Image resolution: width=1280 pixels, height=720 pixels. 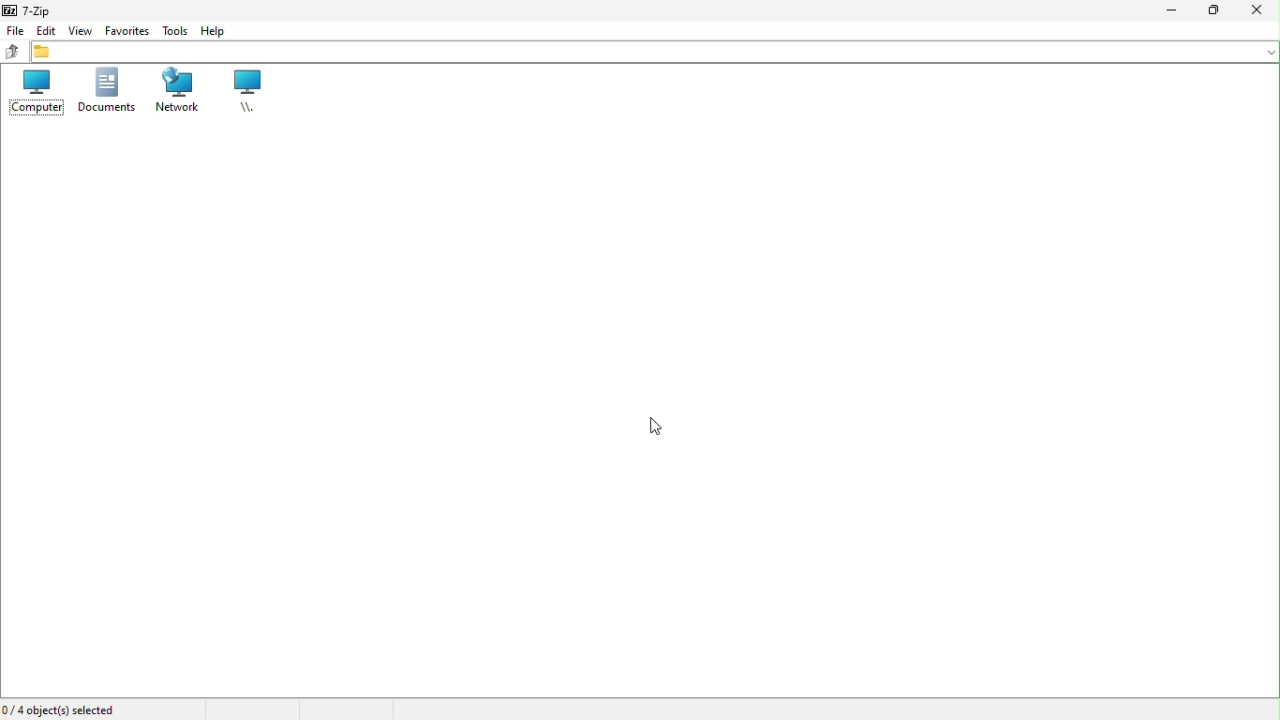 I want to click on , so click(x=47, y=32).